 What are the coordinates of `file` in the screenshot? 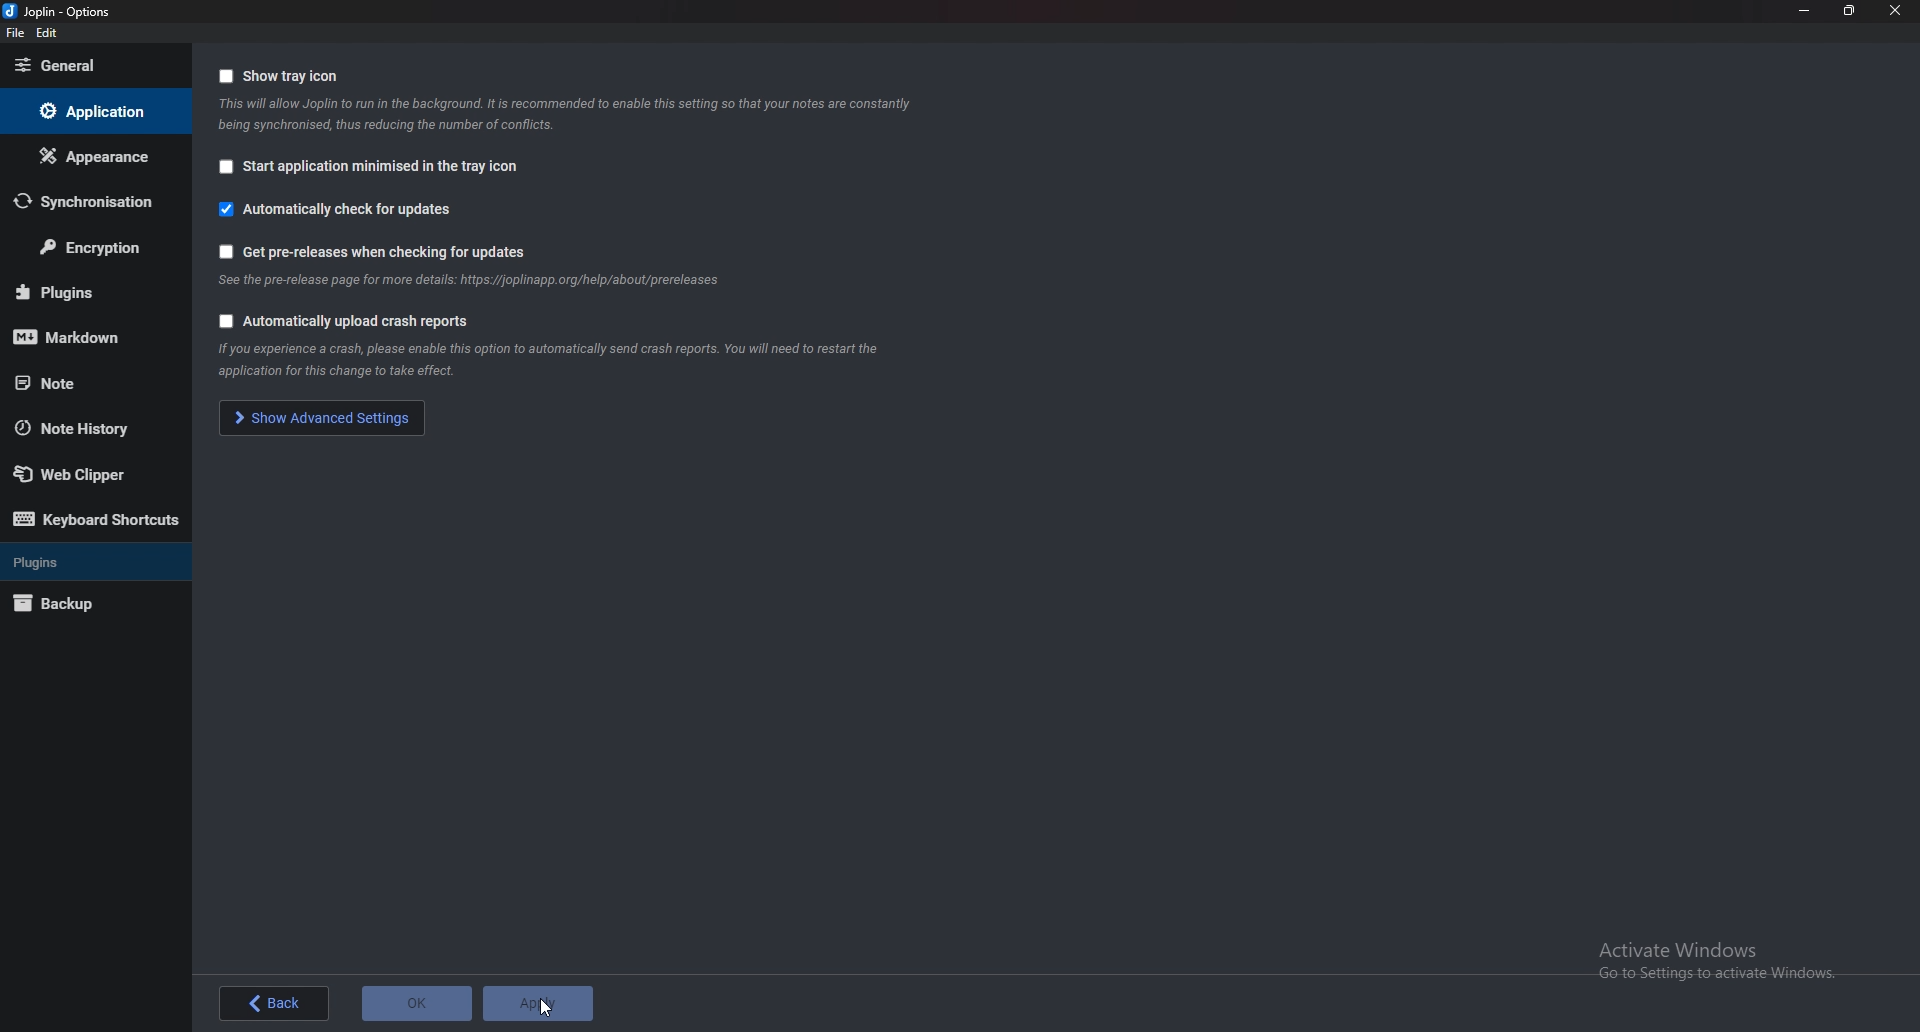 It's located at (15, 35).